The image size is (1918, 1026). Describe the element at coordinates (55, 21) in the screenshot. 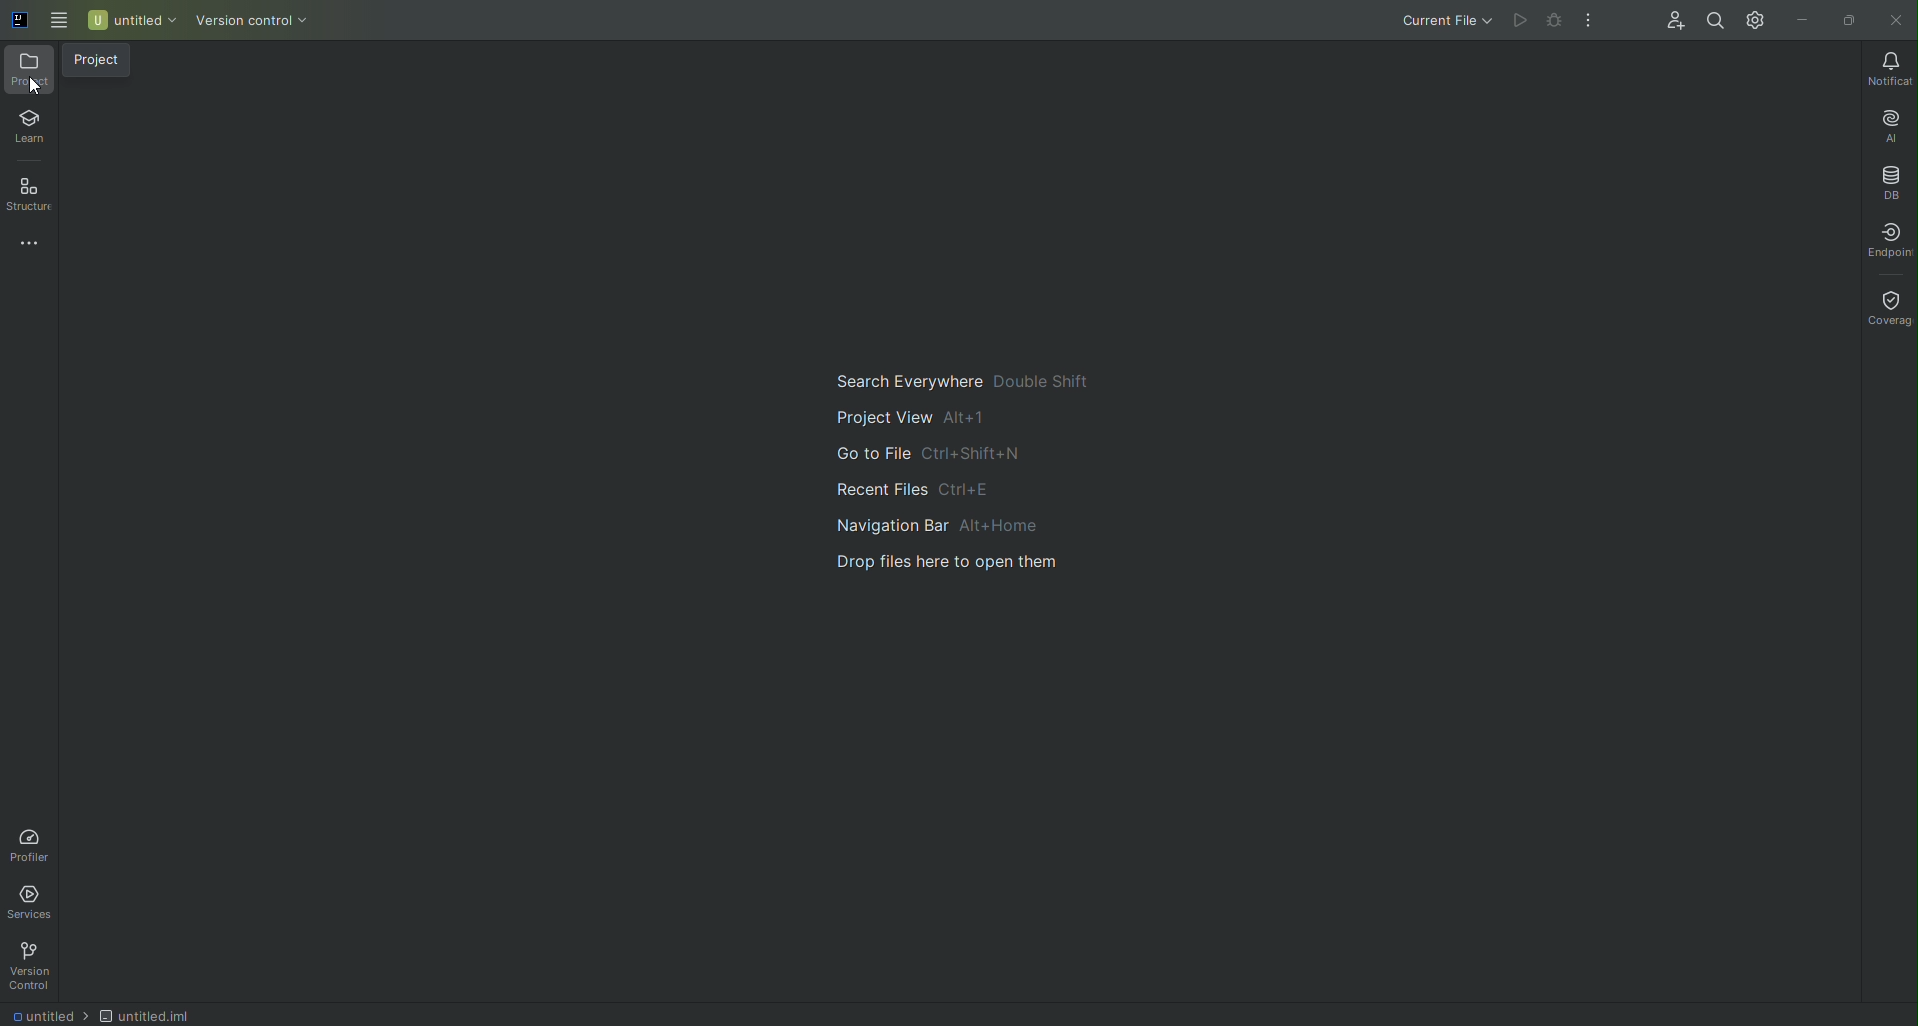

I see `Main Menu` at that location.